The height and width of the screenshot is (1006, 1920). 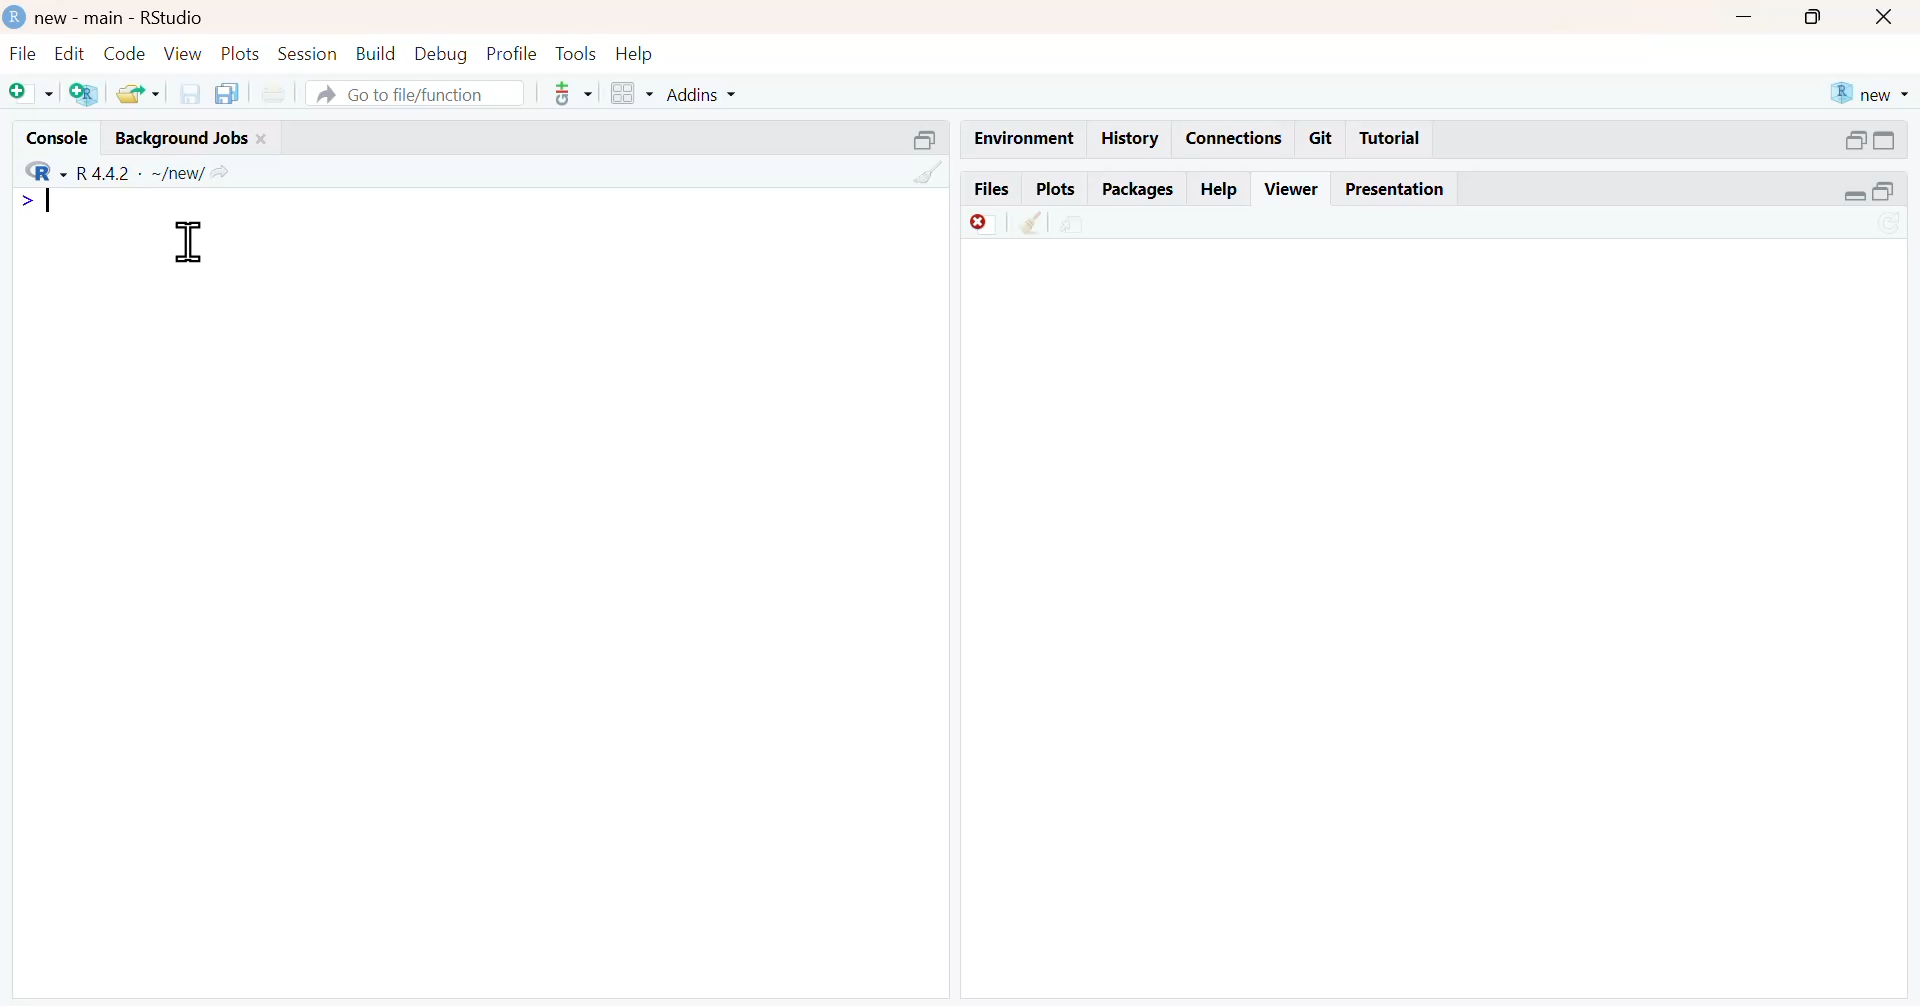 I want to click on maximize, so click(x=1897, y=140).